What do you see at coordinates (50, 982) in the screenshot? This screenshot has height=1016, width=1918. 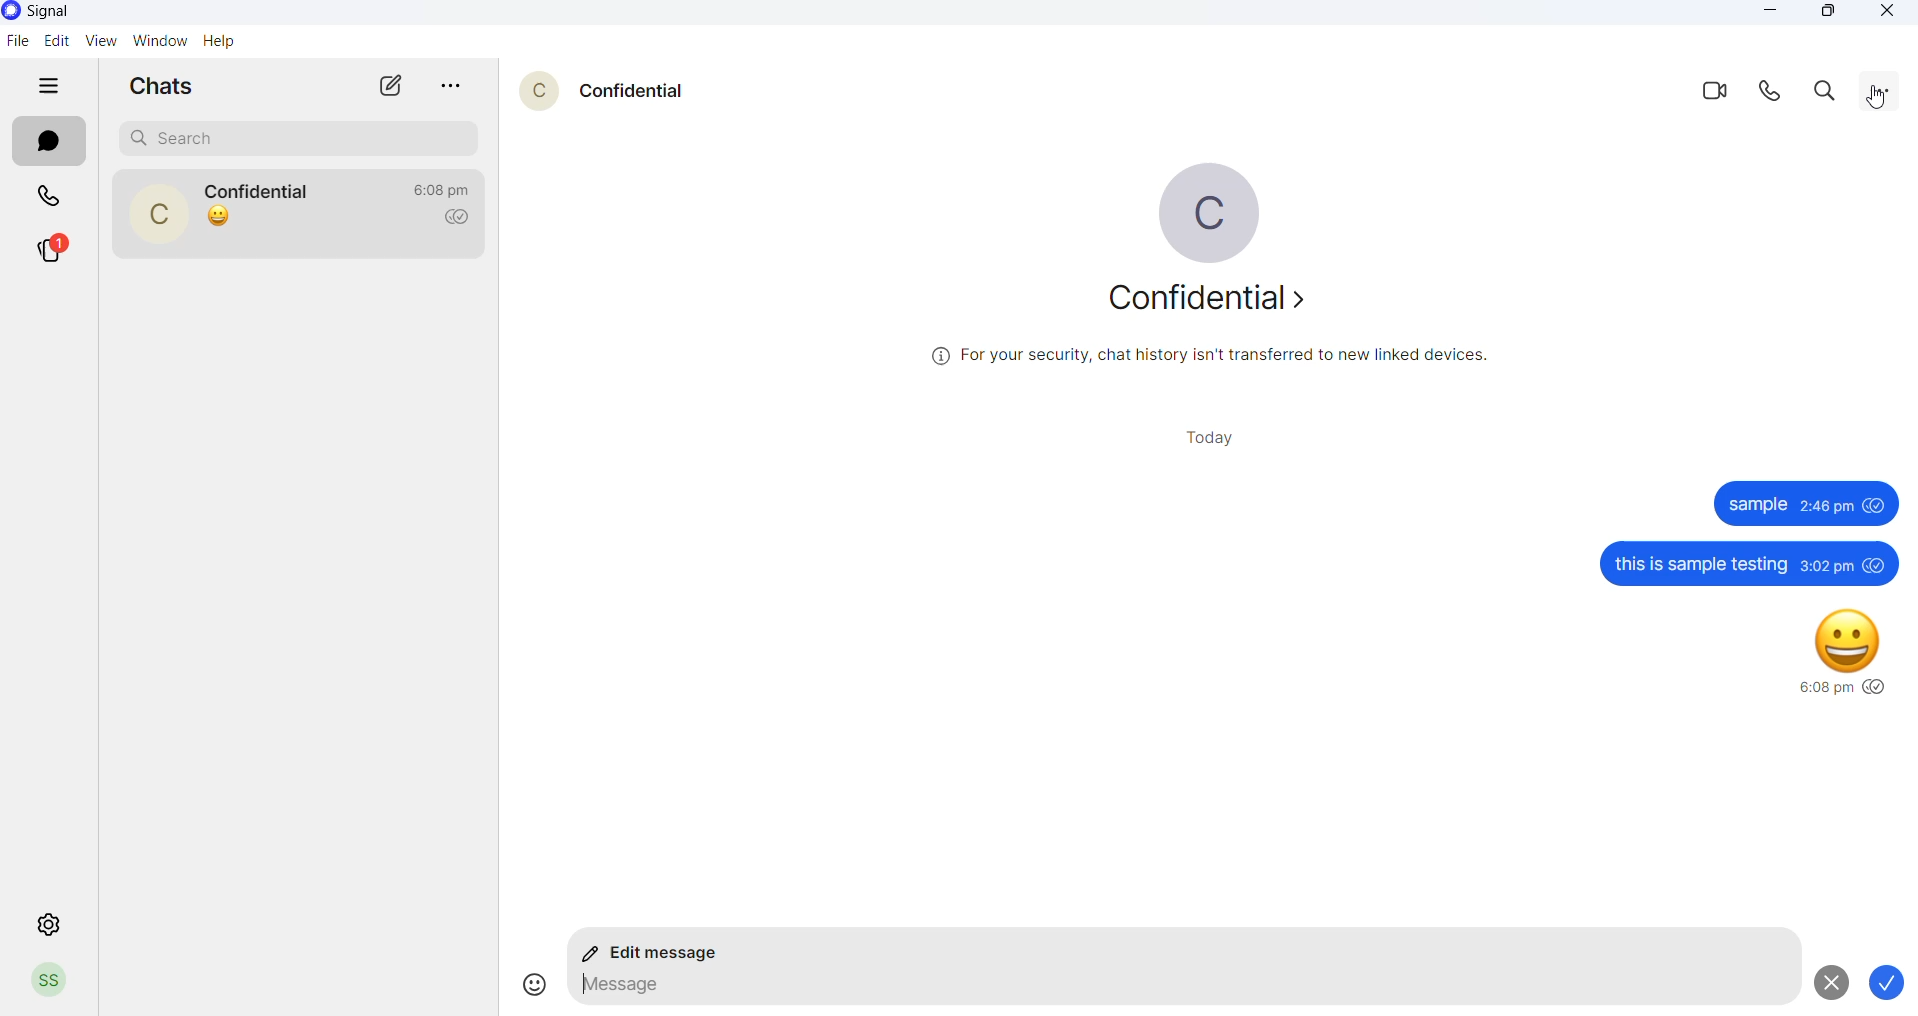 I see `profile picture` at bounding box center [50, 982].